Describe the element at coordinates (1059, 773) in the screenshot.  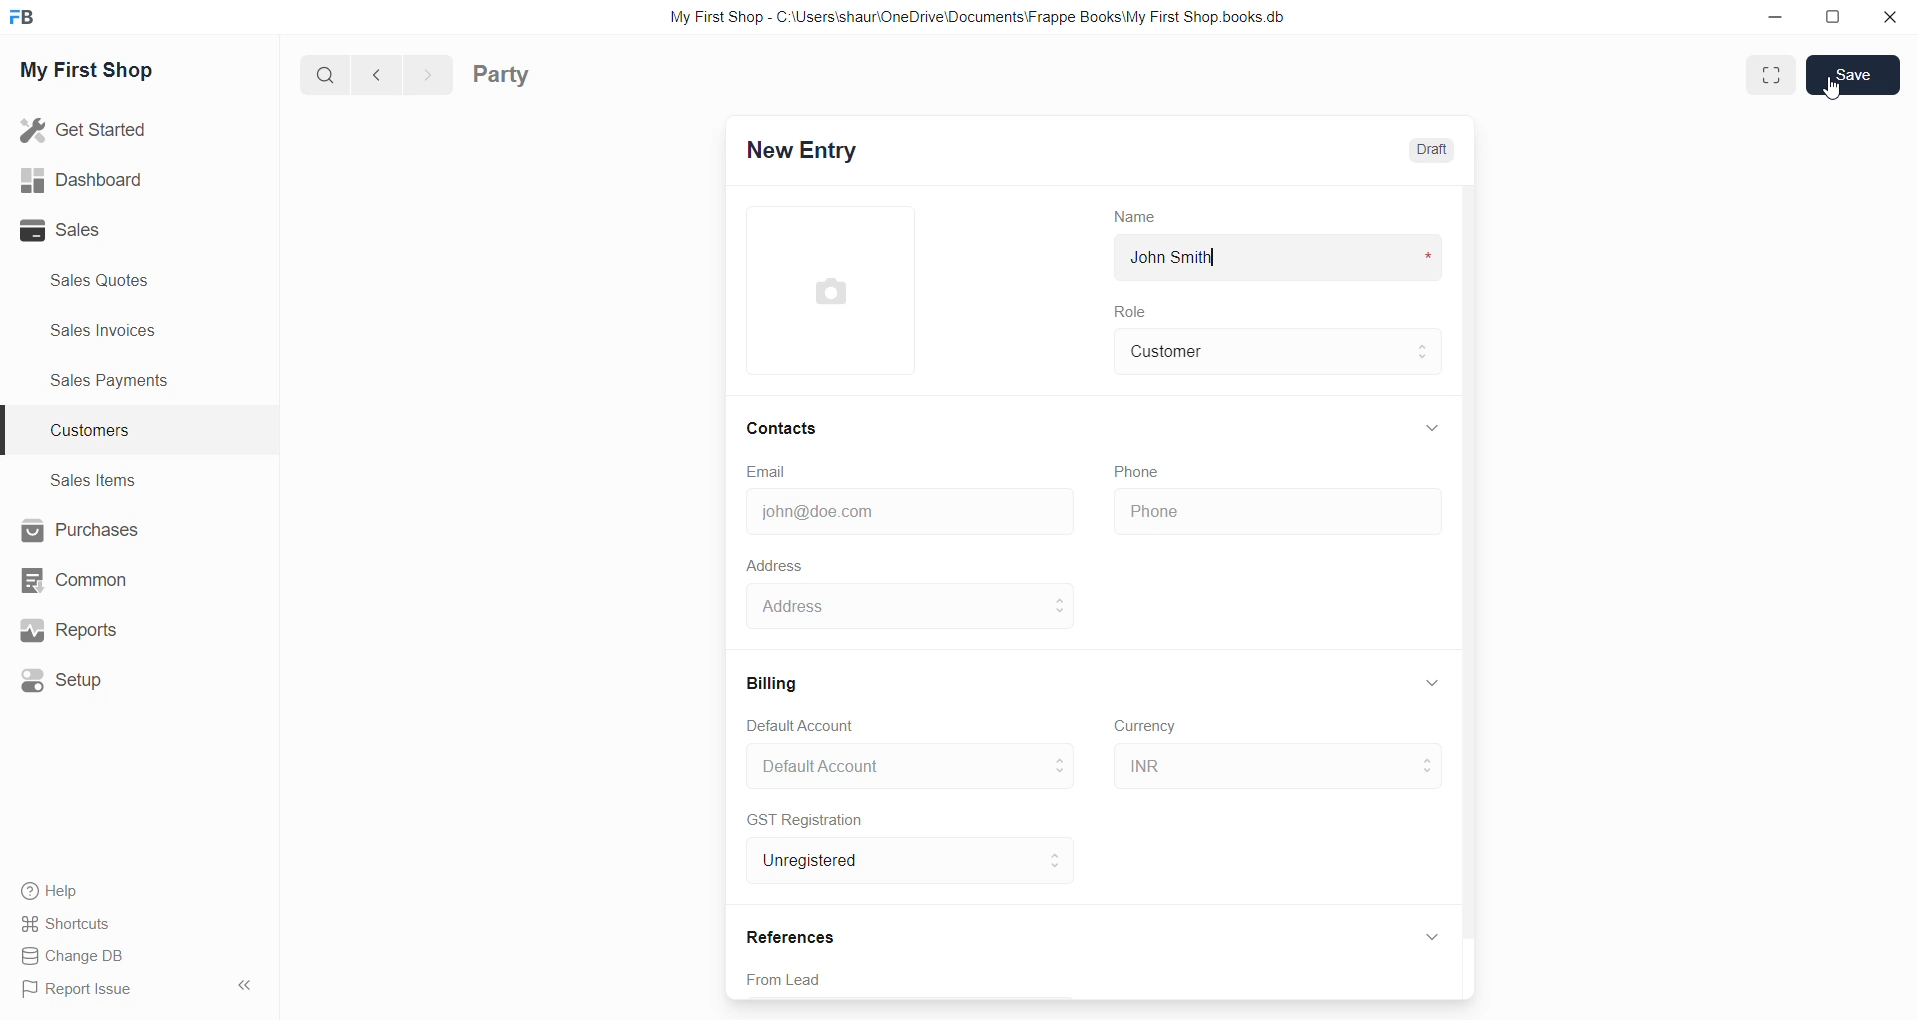
I see `move to below account` at that location.